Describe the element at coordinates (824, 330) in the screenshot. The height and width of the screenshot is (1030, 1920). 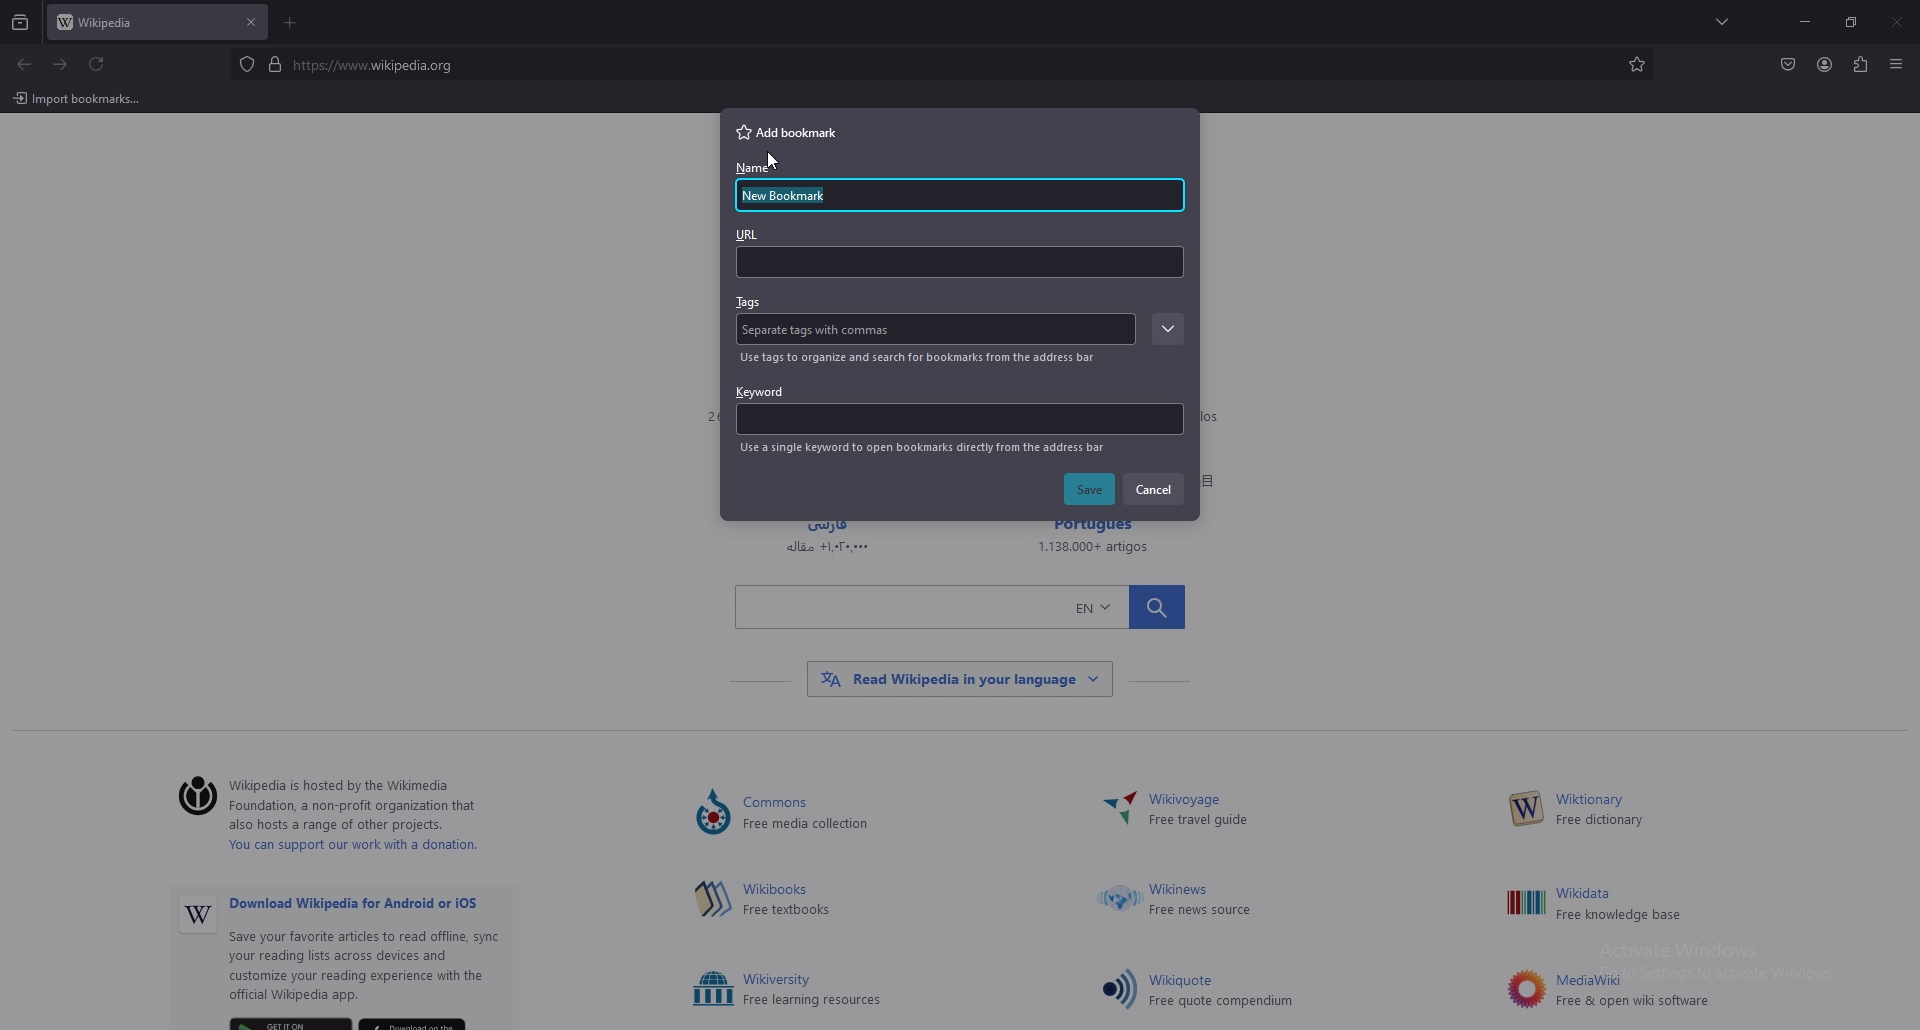
I see `Tag` at that location.